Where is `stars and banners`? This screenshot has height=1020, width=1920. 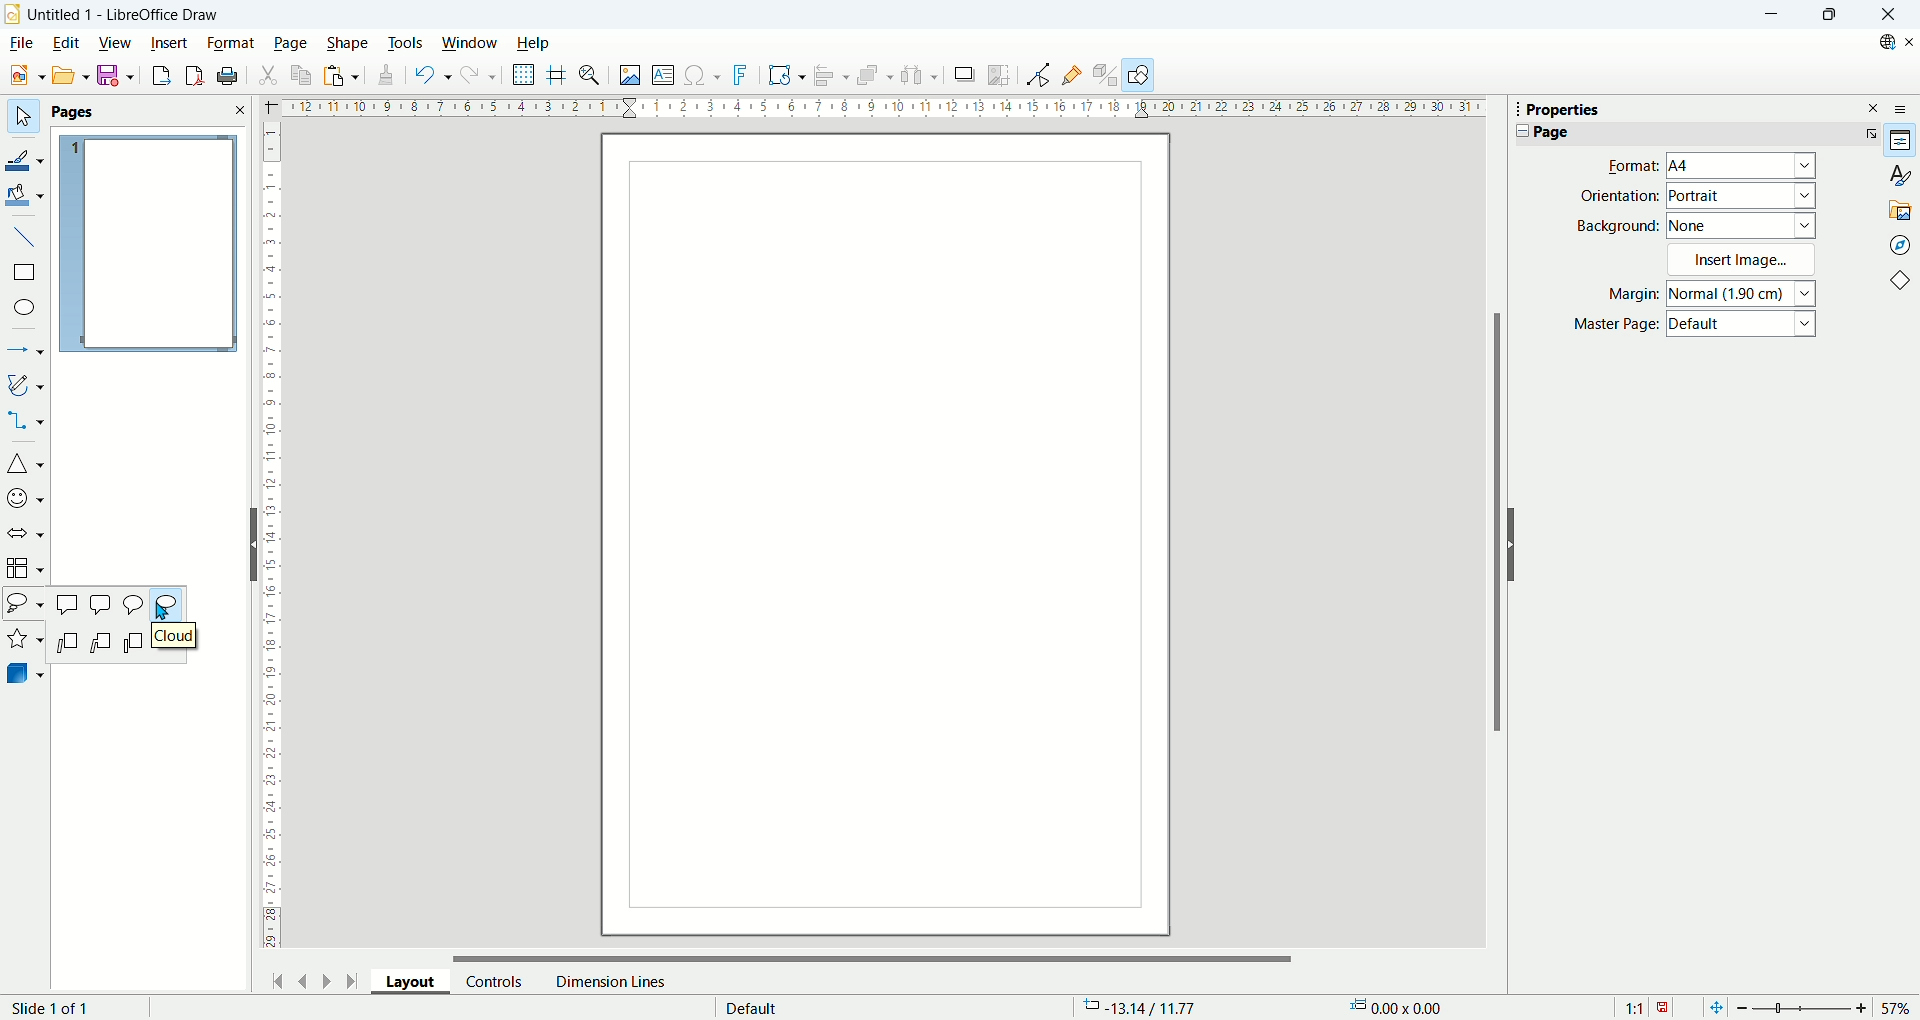 stars and banners is located at coordinates (22, 641).